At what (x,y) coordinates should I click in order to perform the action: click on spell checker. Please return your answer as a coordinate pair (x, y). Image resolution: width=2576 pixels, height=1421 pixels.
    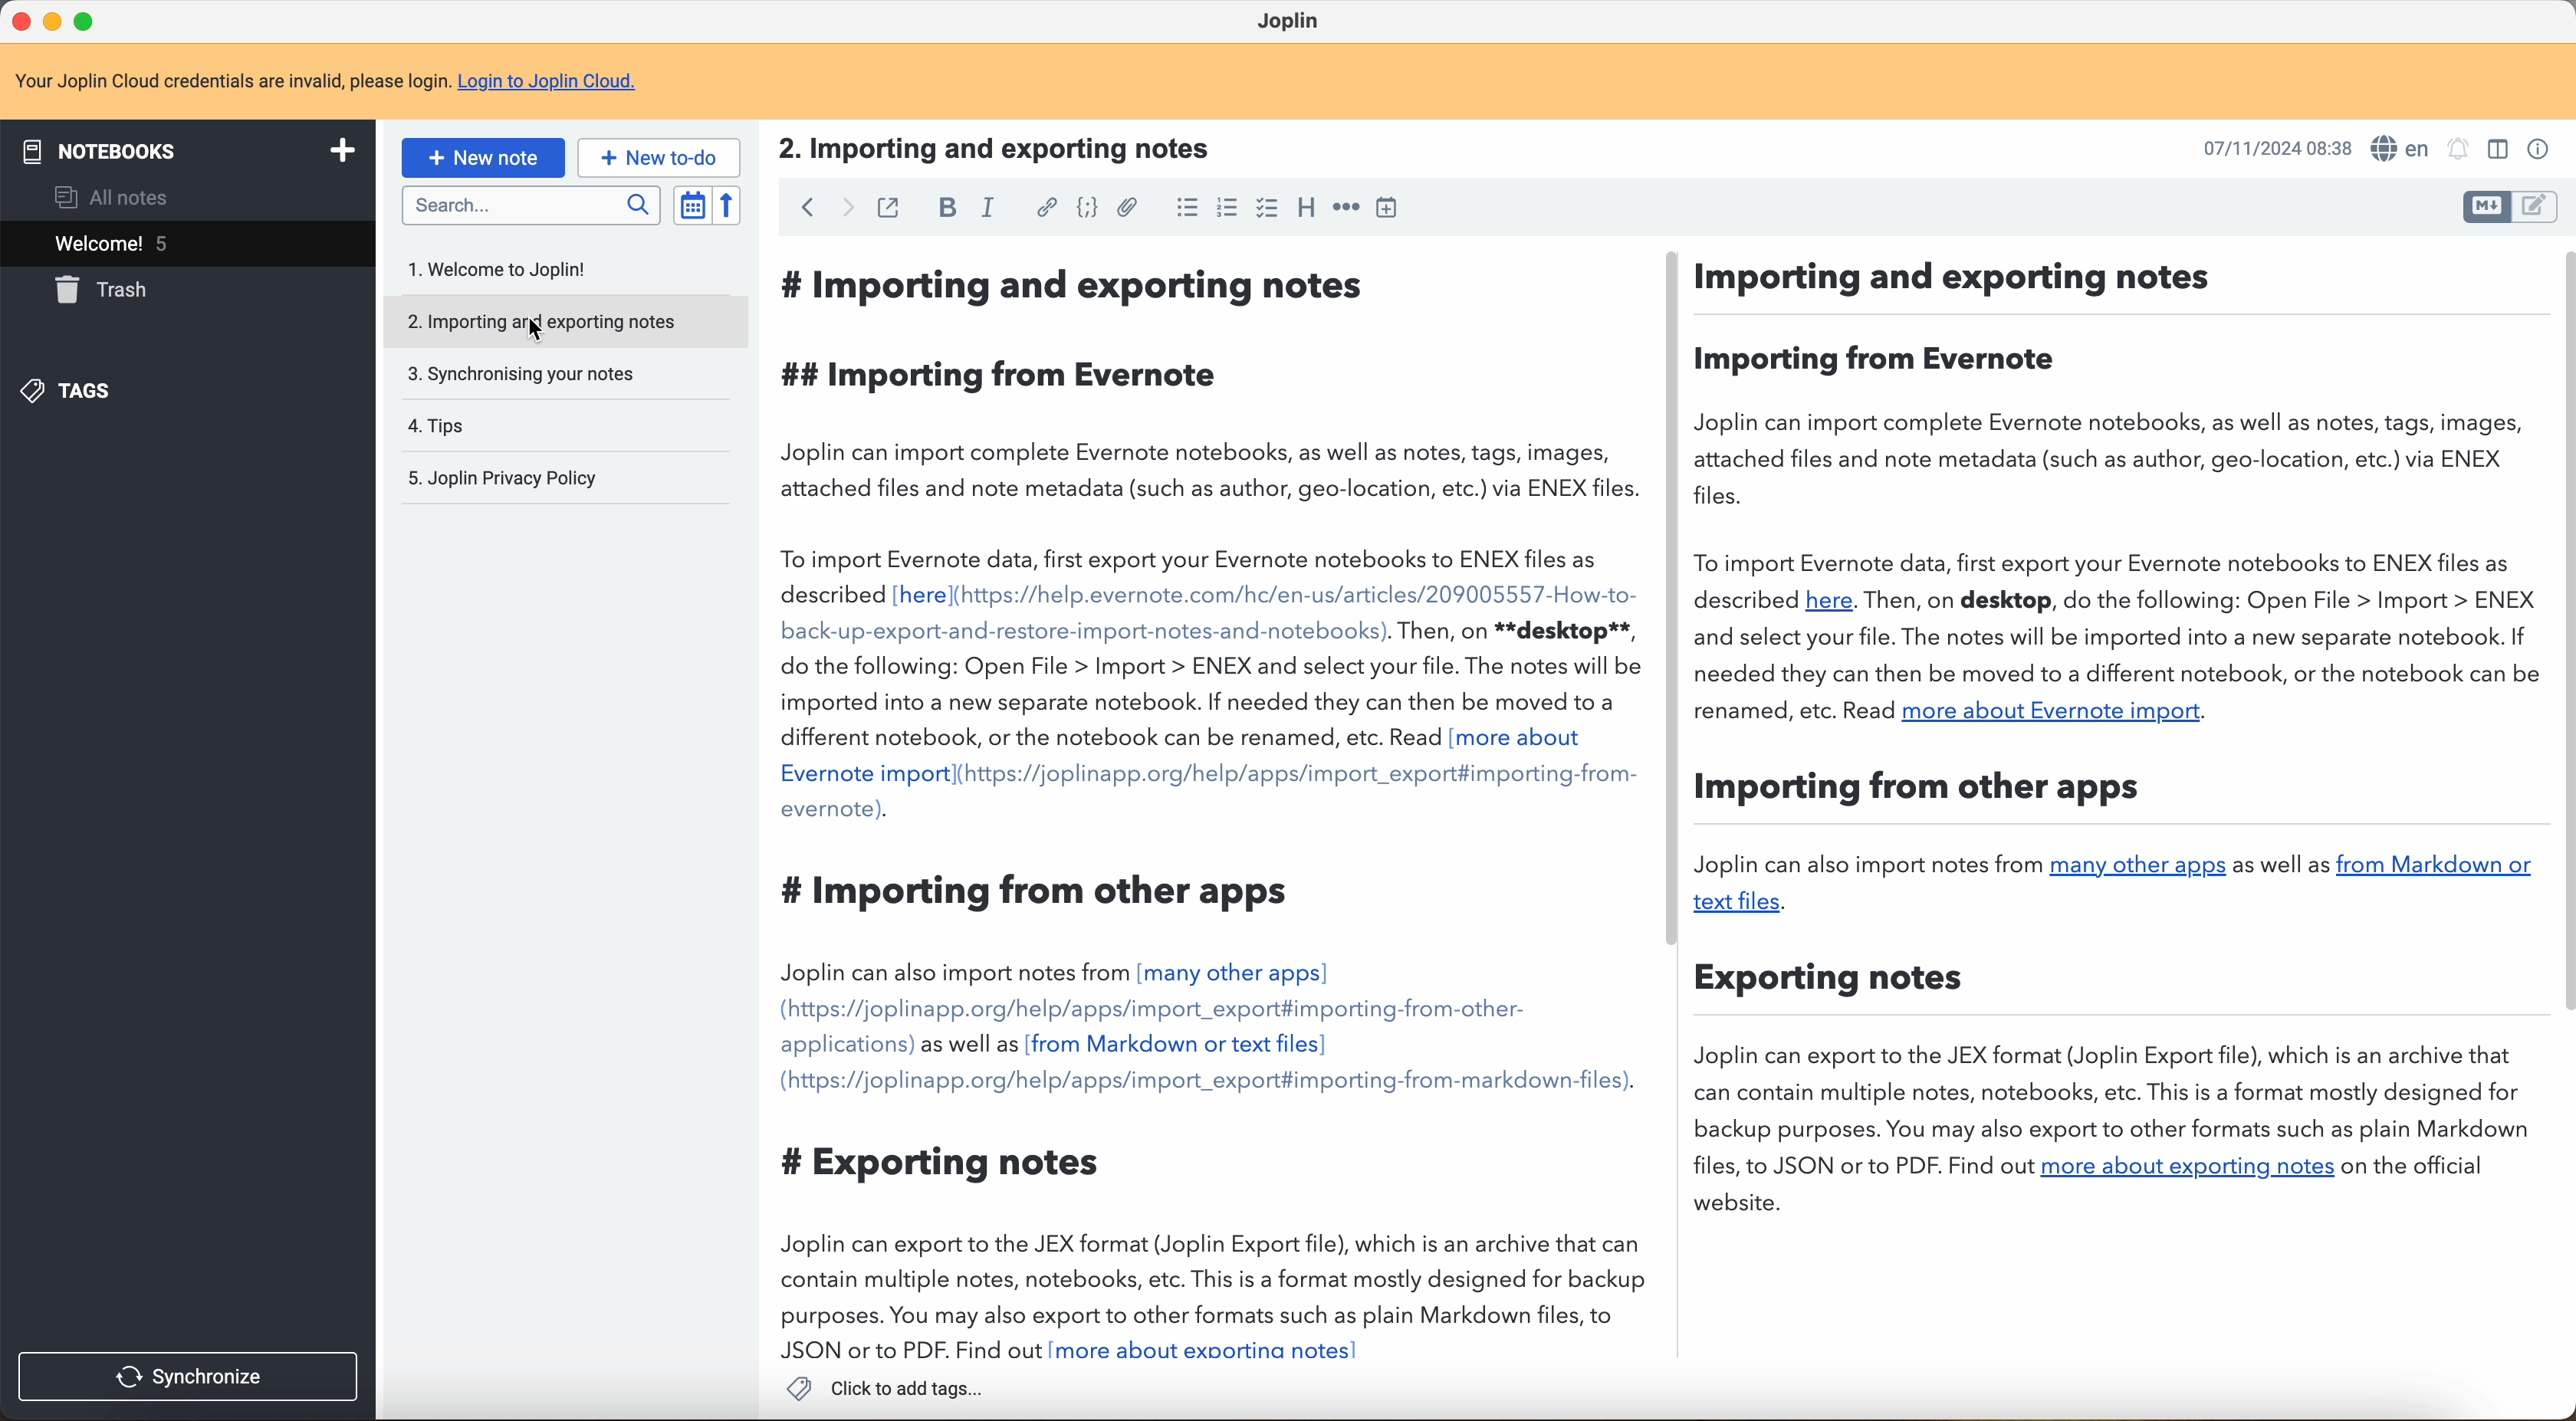
    Looking at the image, I should click on (2401, 146).